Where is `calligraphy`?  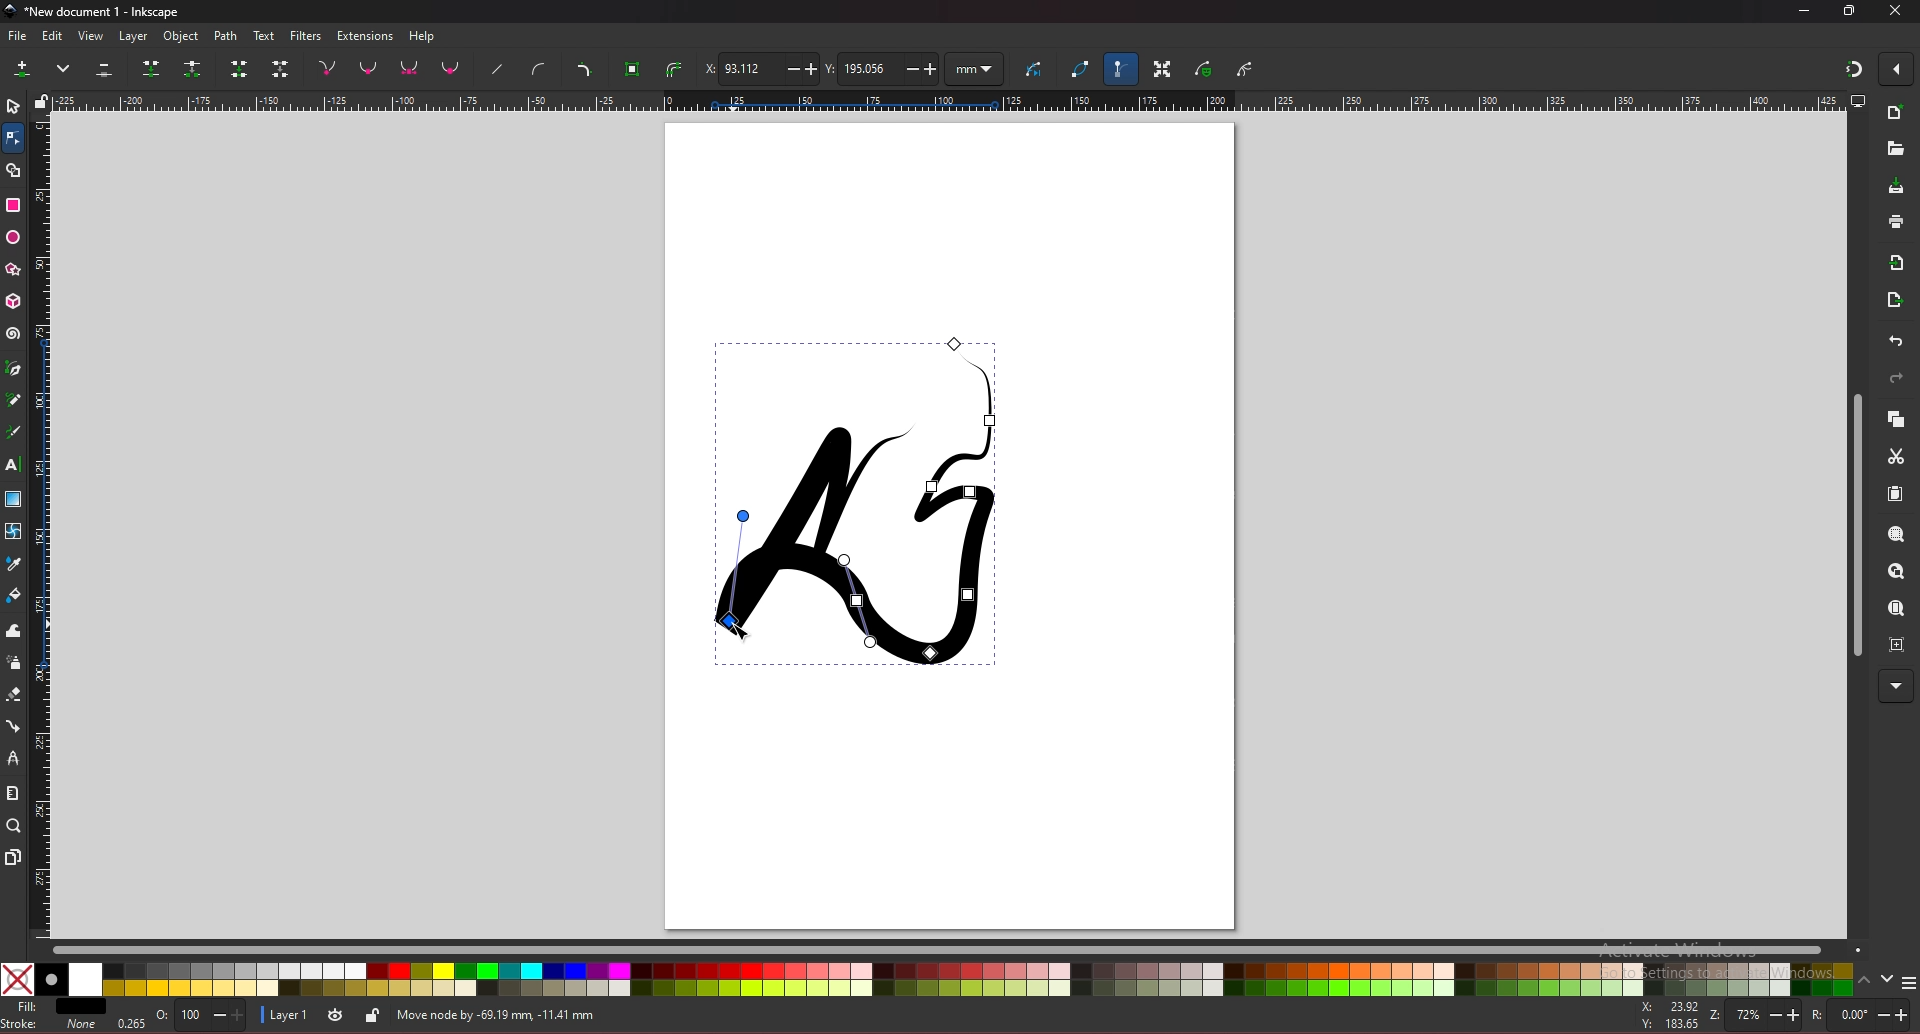 calligraphy is located at coordinates (13, 432).